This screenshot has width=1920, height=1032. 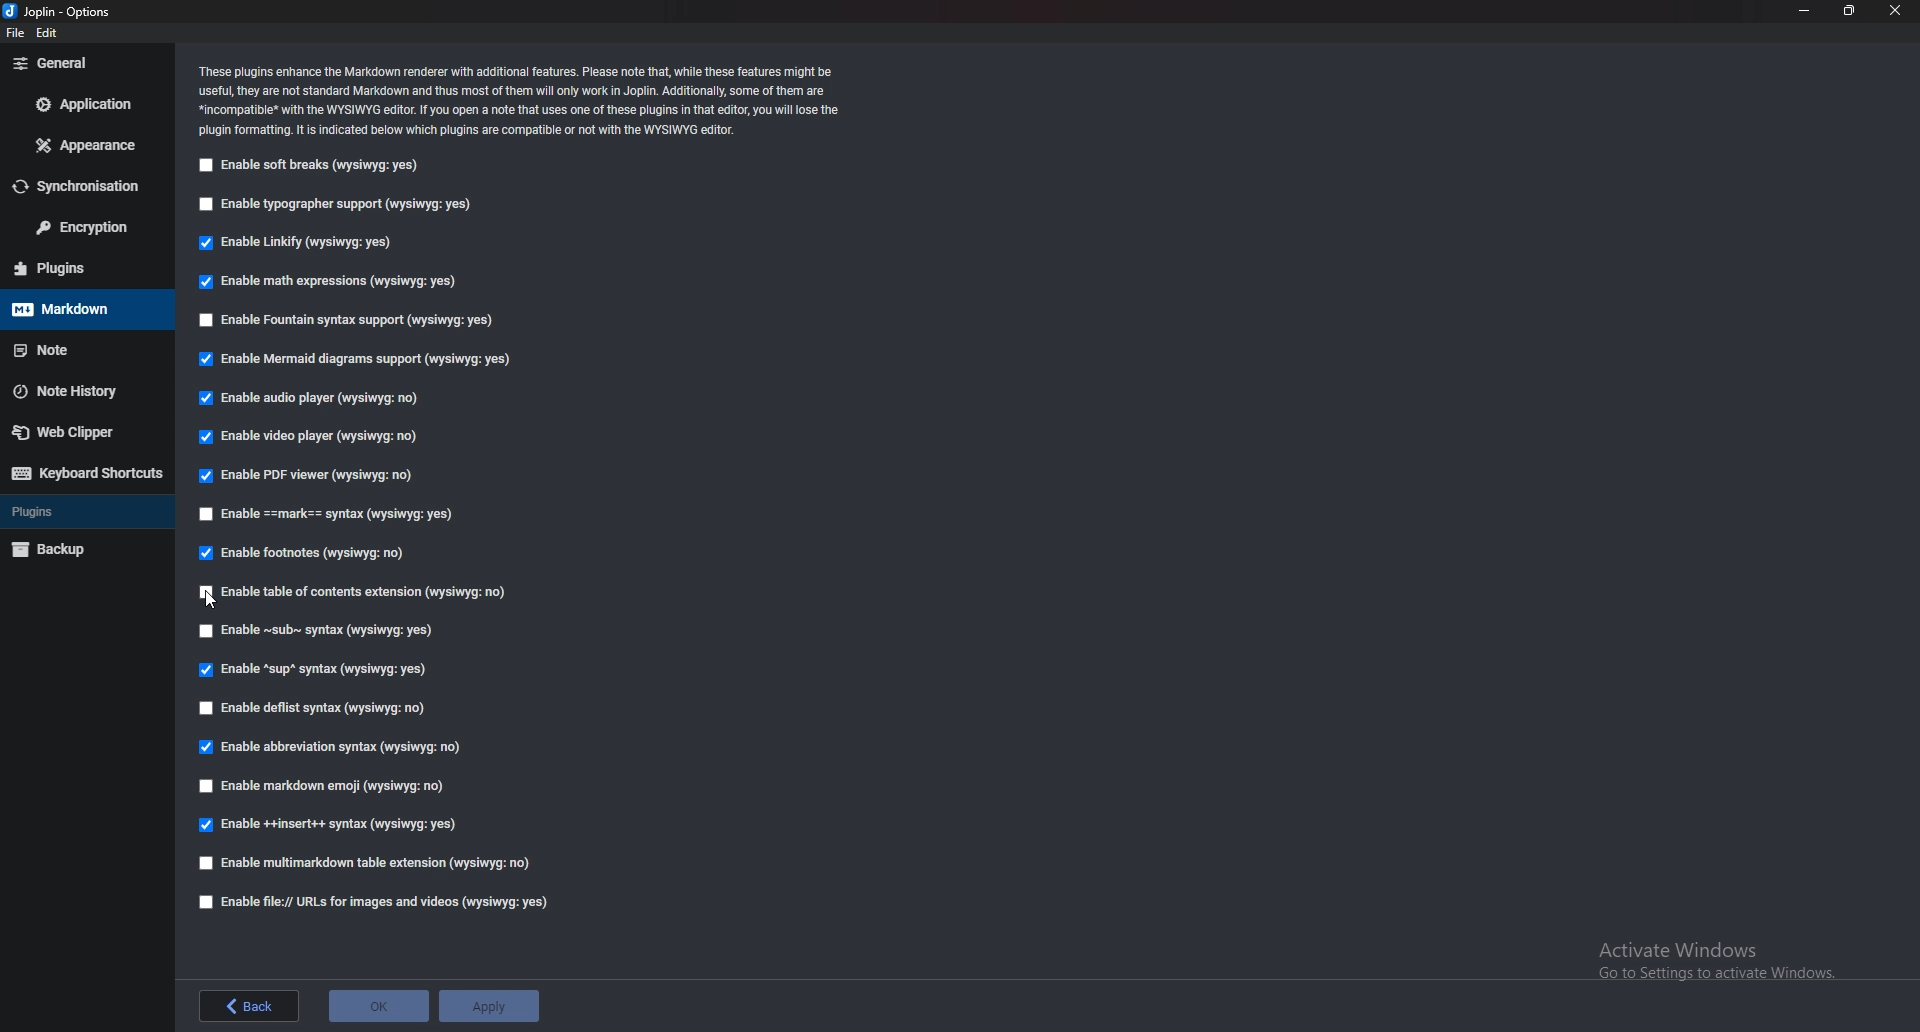 What do you see at coordinates (344, 743) in the screenshot?
I see `Enable abbreviation syntax` at bounding box center [344, 743].